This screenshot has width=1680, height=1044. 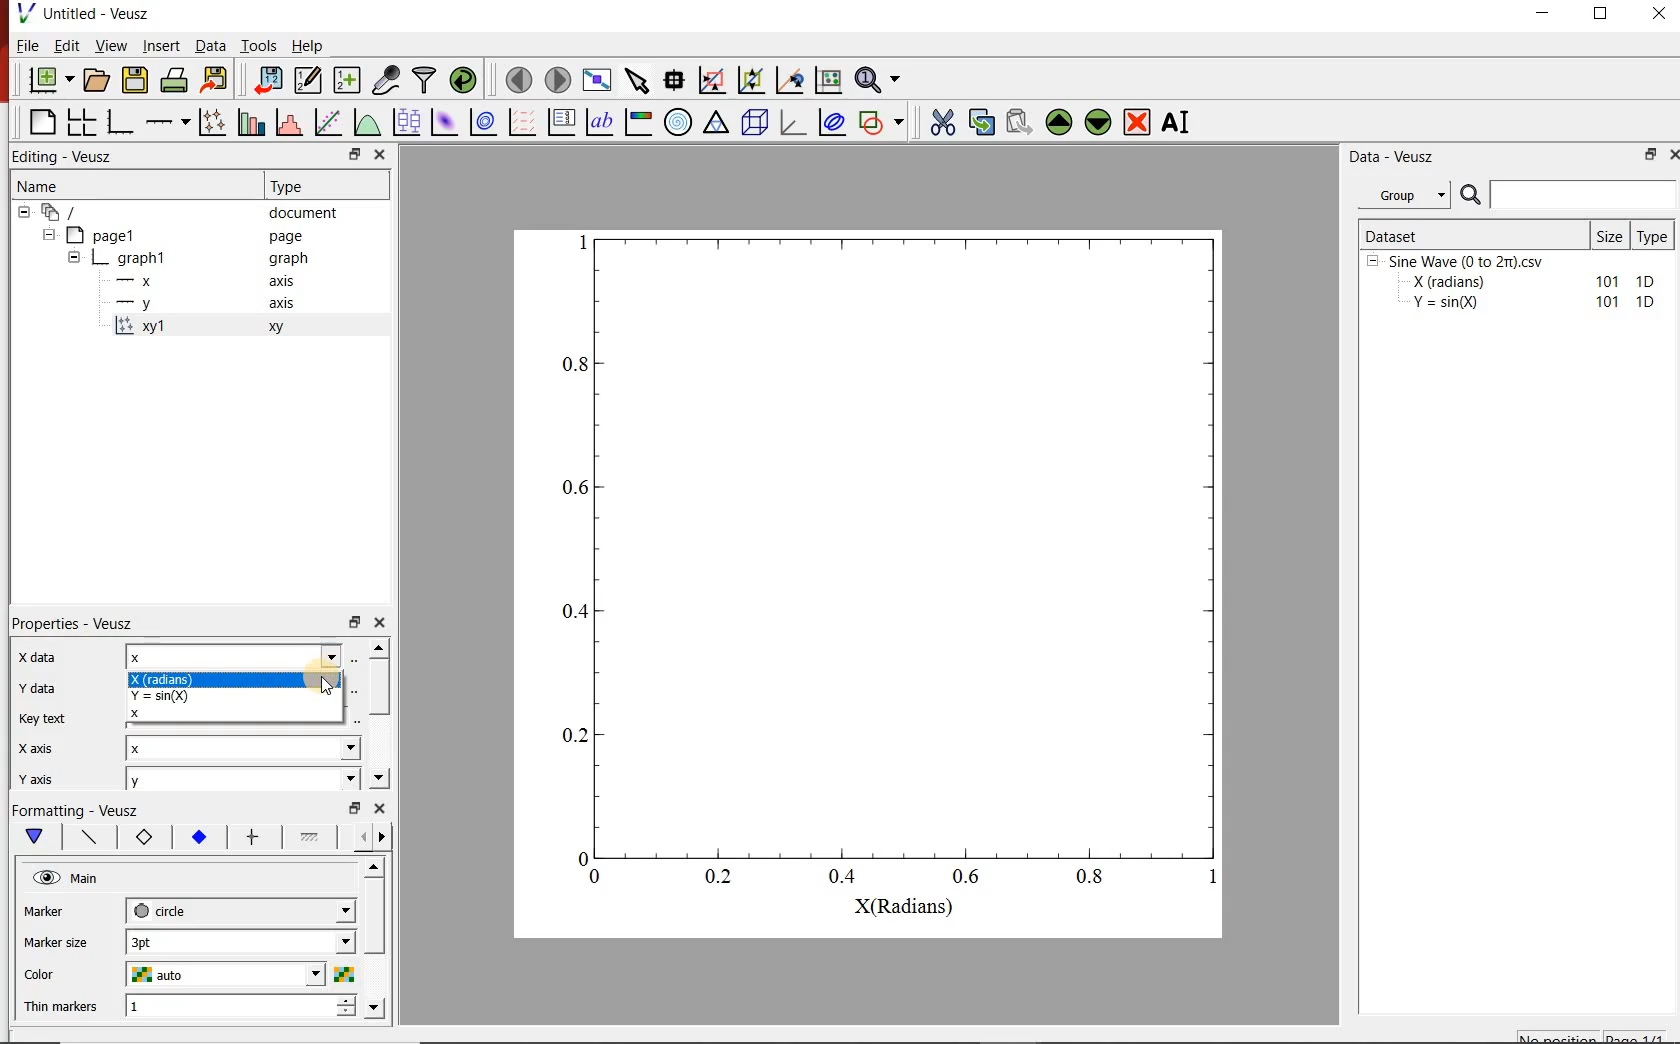 What do you see at coordinates (376, 1007) in the screenshot?
I see `Down` at bounding box center [376, 1007].